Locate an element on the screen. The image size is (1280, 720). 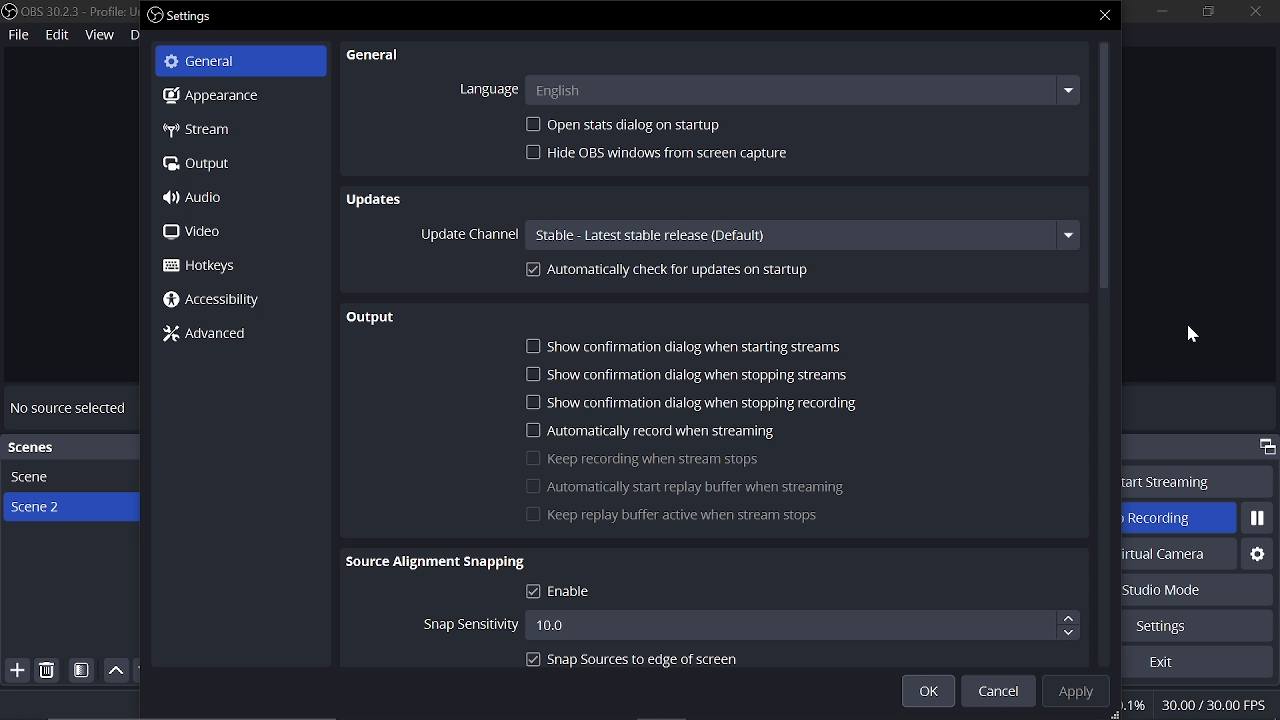
add scene is located at coordinates (15, 672).